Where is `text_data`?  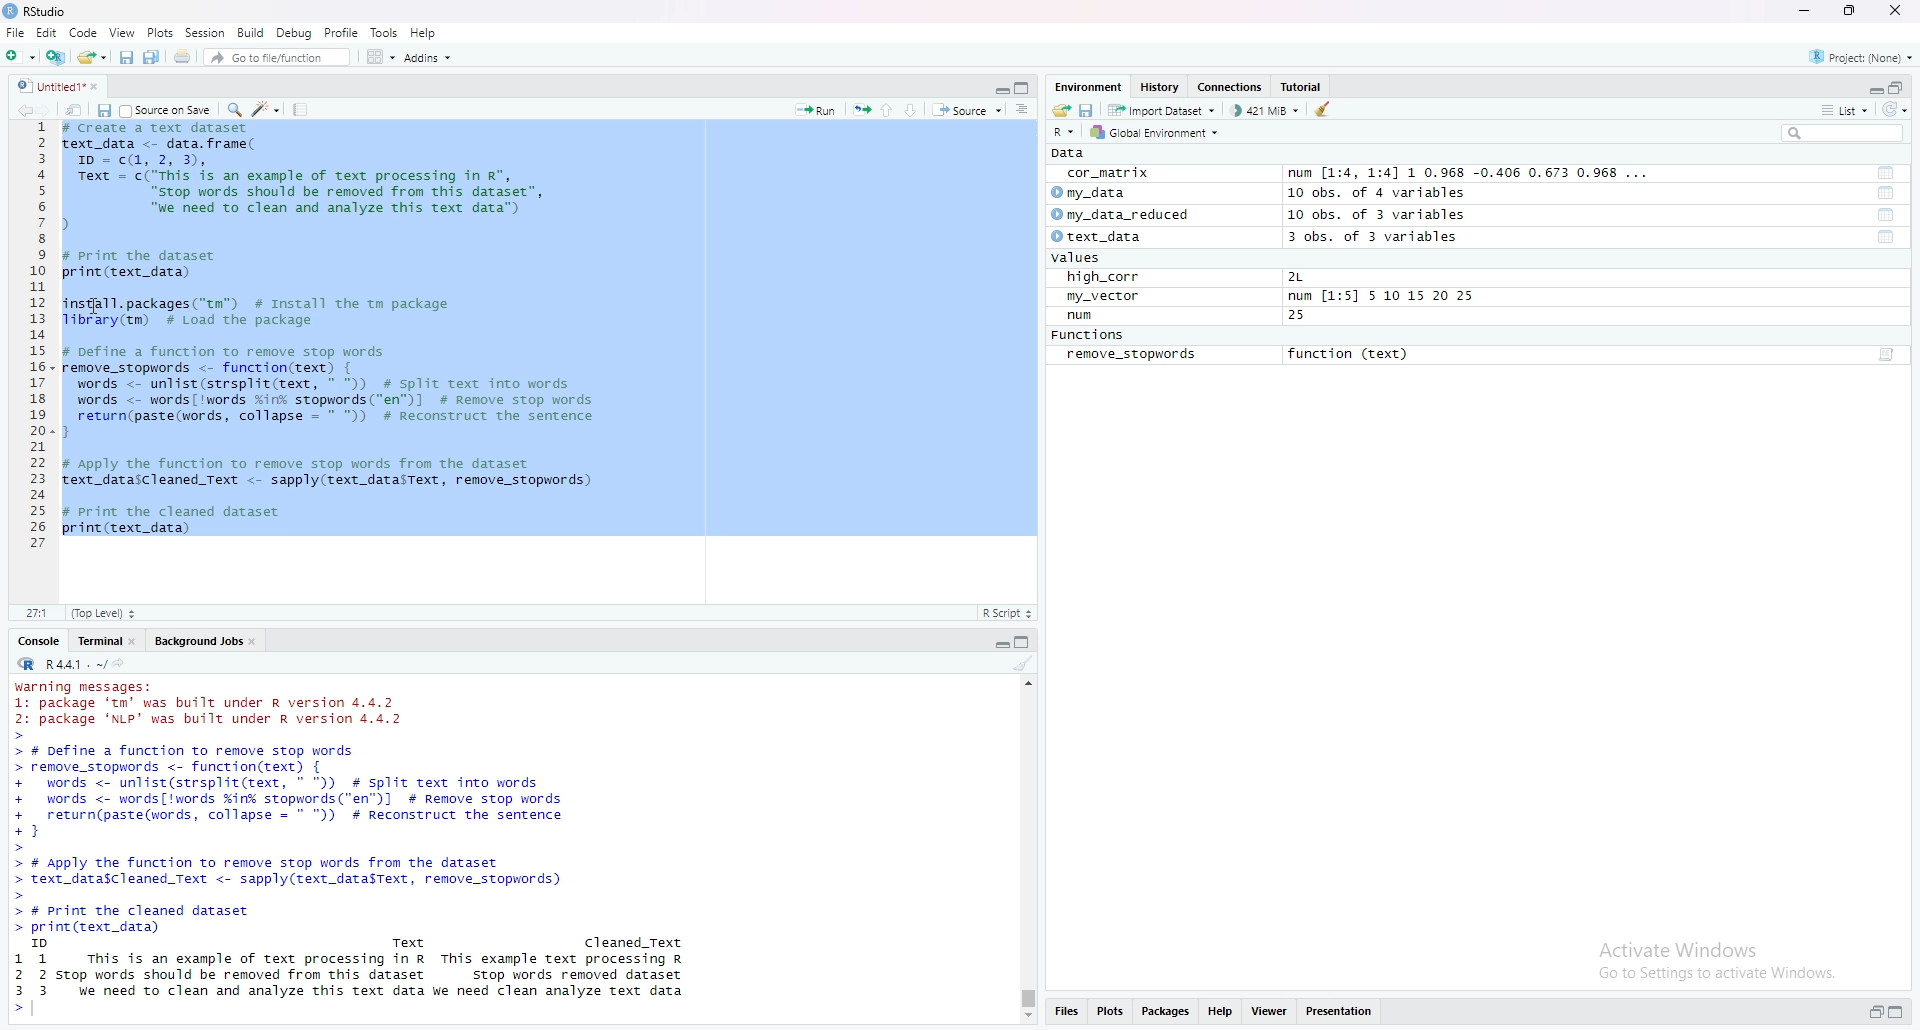 text_data is located at coordinates (1093, 237).